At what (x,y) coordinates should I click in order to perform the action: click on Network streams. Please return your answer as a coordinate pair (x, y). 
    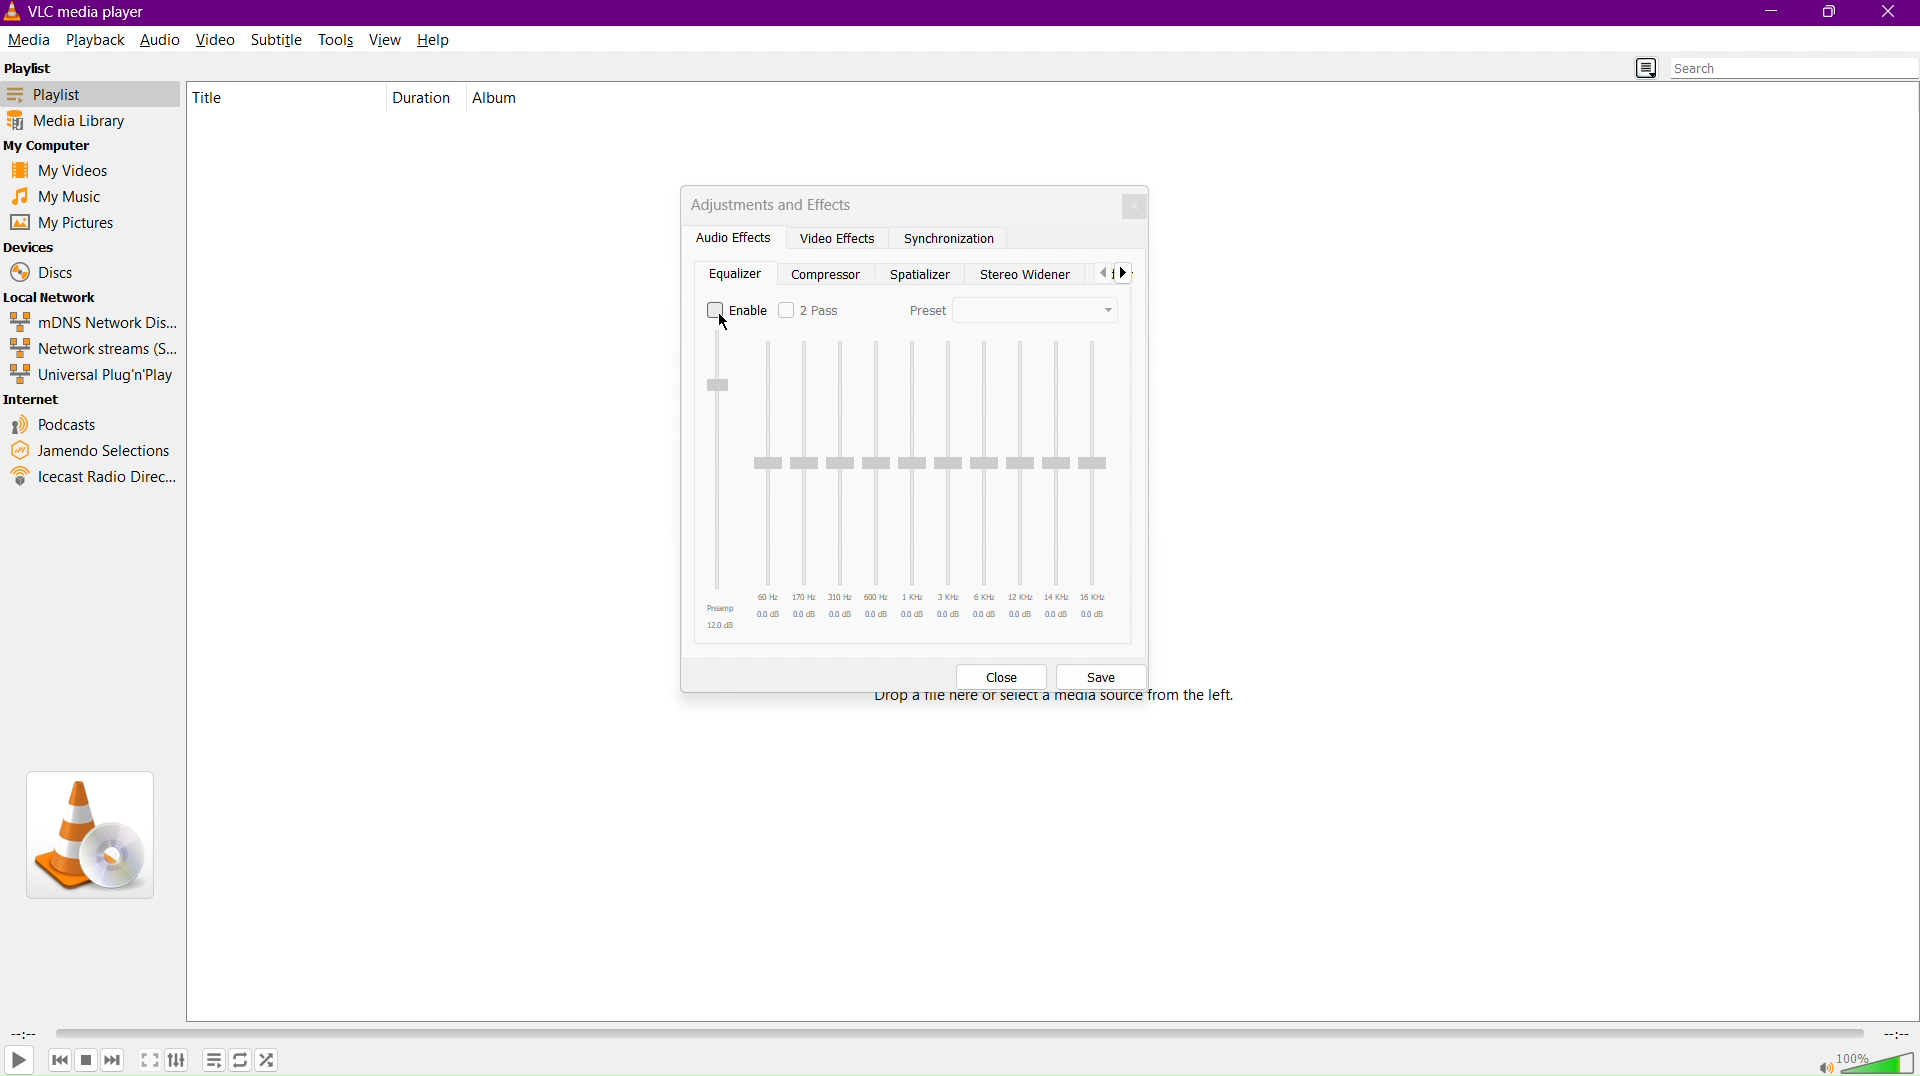
    Looking at the image, I should click on (94, 350).